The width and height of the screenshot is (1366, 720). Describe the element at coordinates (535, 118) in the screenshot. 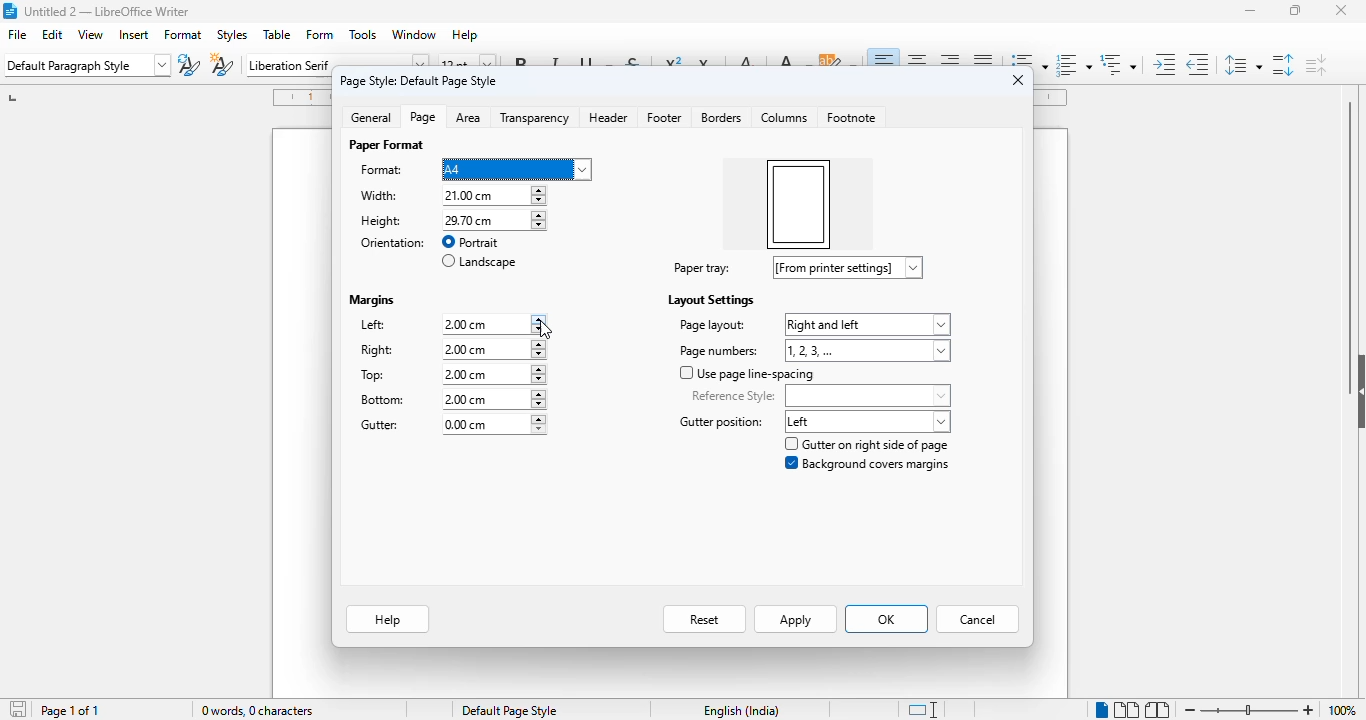

I see `transparency` at that location.